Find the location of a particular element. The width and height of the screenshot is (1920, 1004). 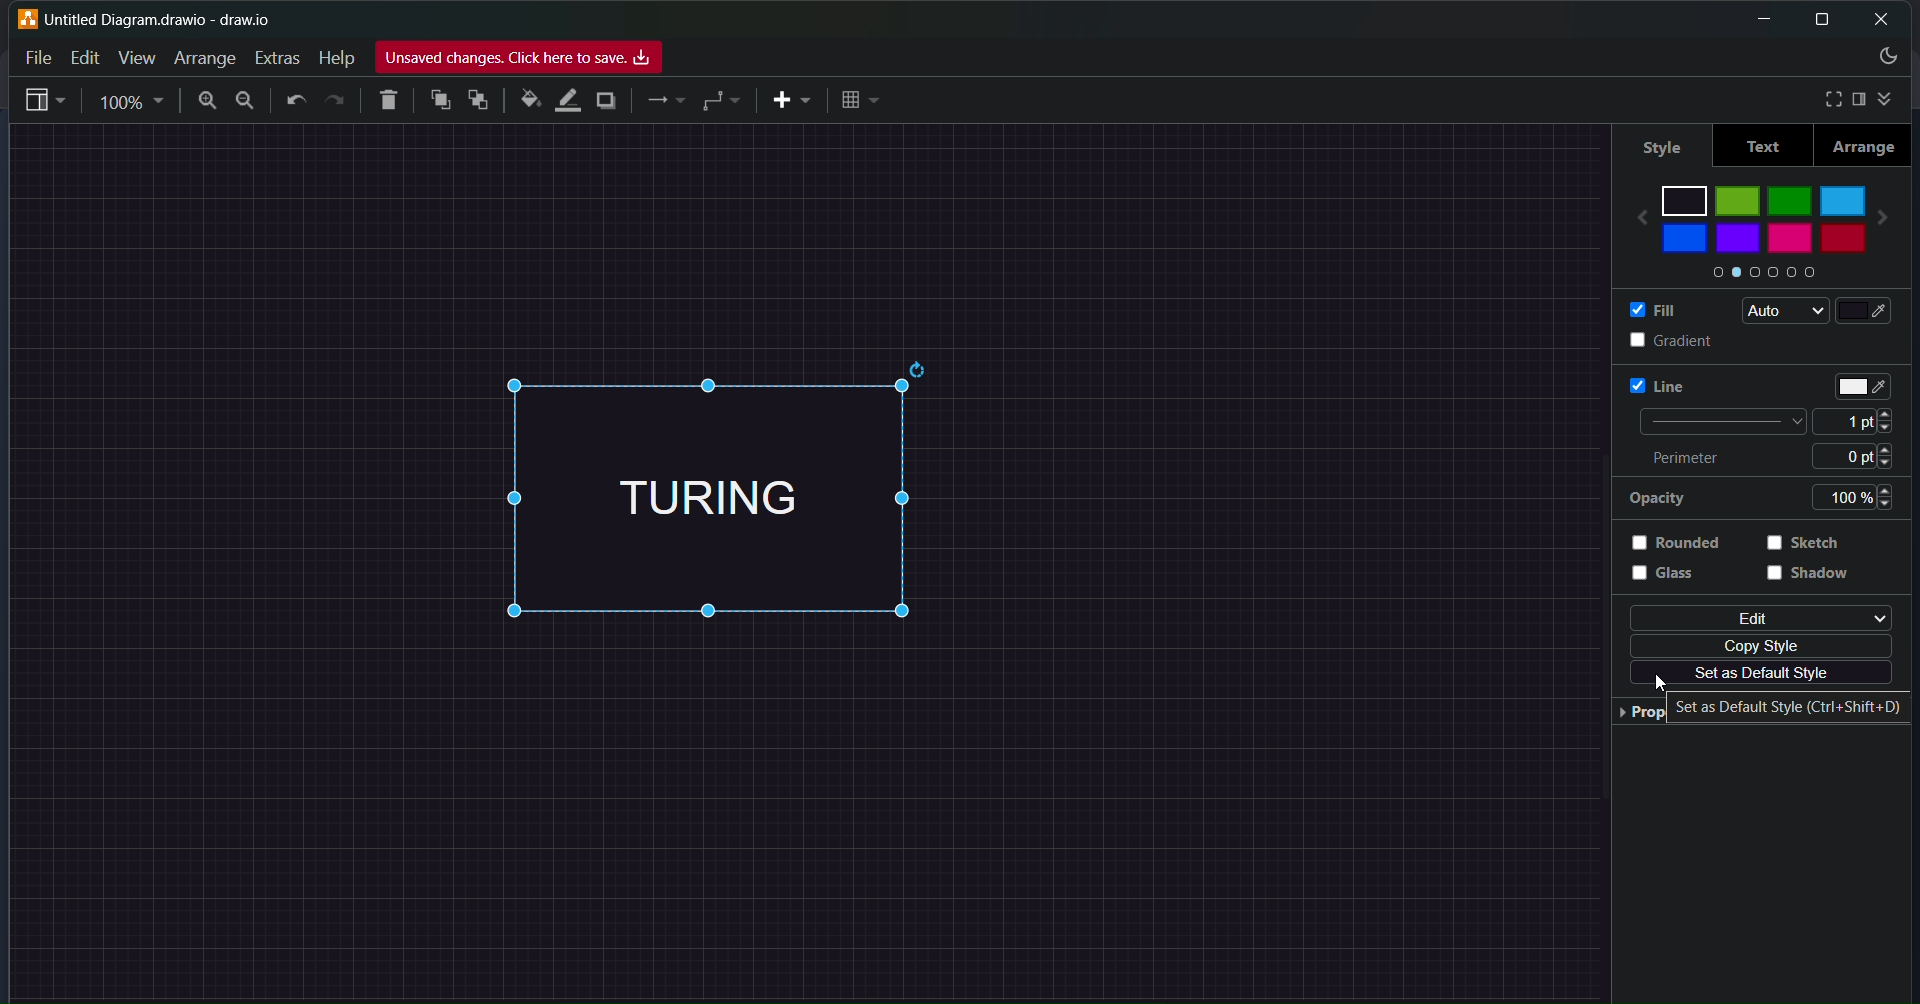

glass is located at coordinates (1676, 581).